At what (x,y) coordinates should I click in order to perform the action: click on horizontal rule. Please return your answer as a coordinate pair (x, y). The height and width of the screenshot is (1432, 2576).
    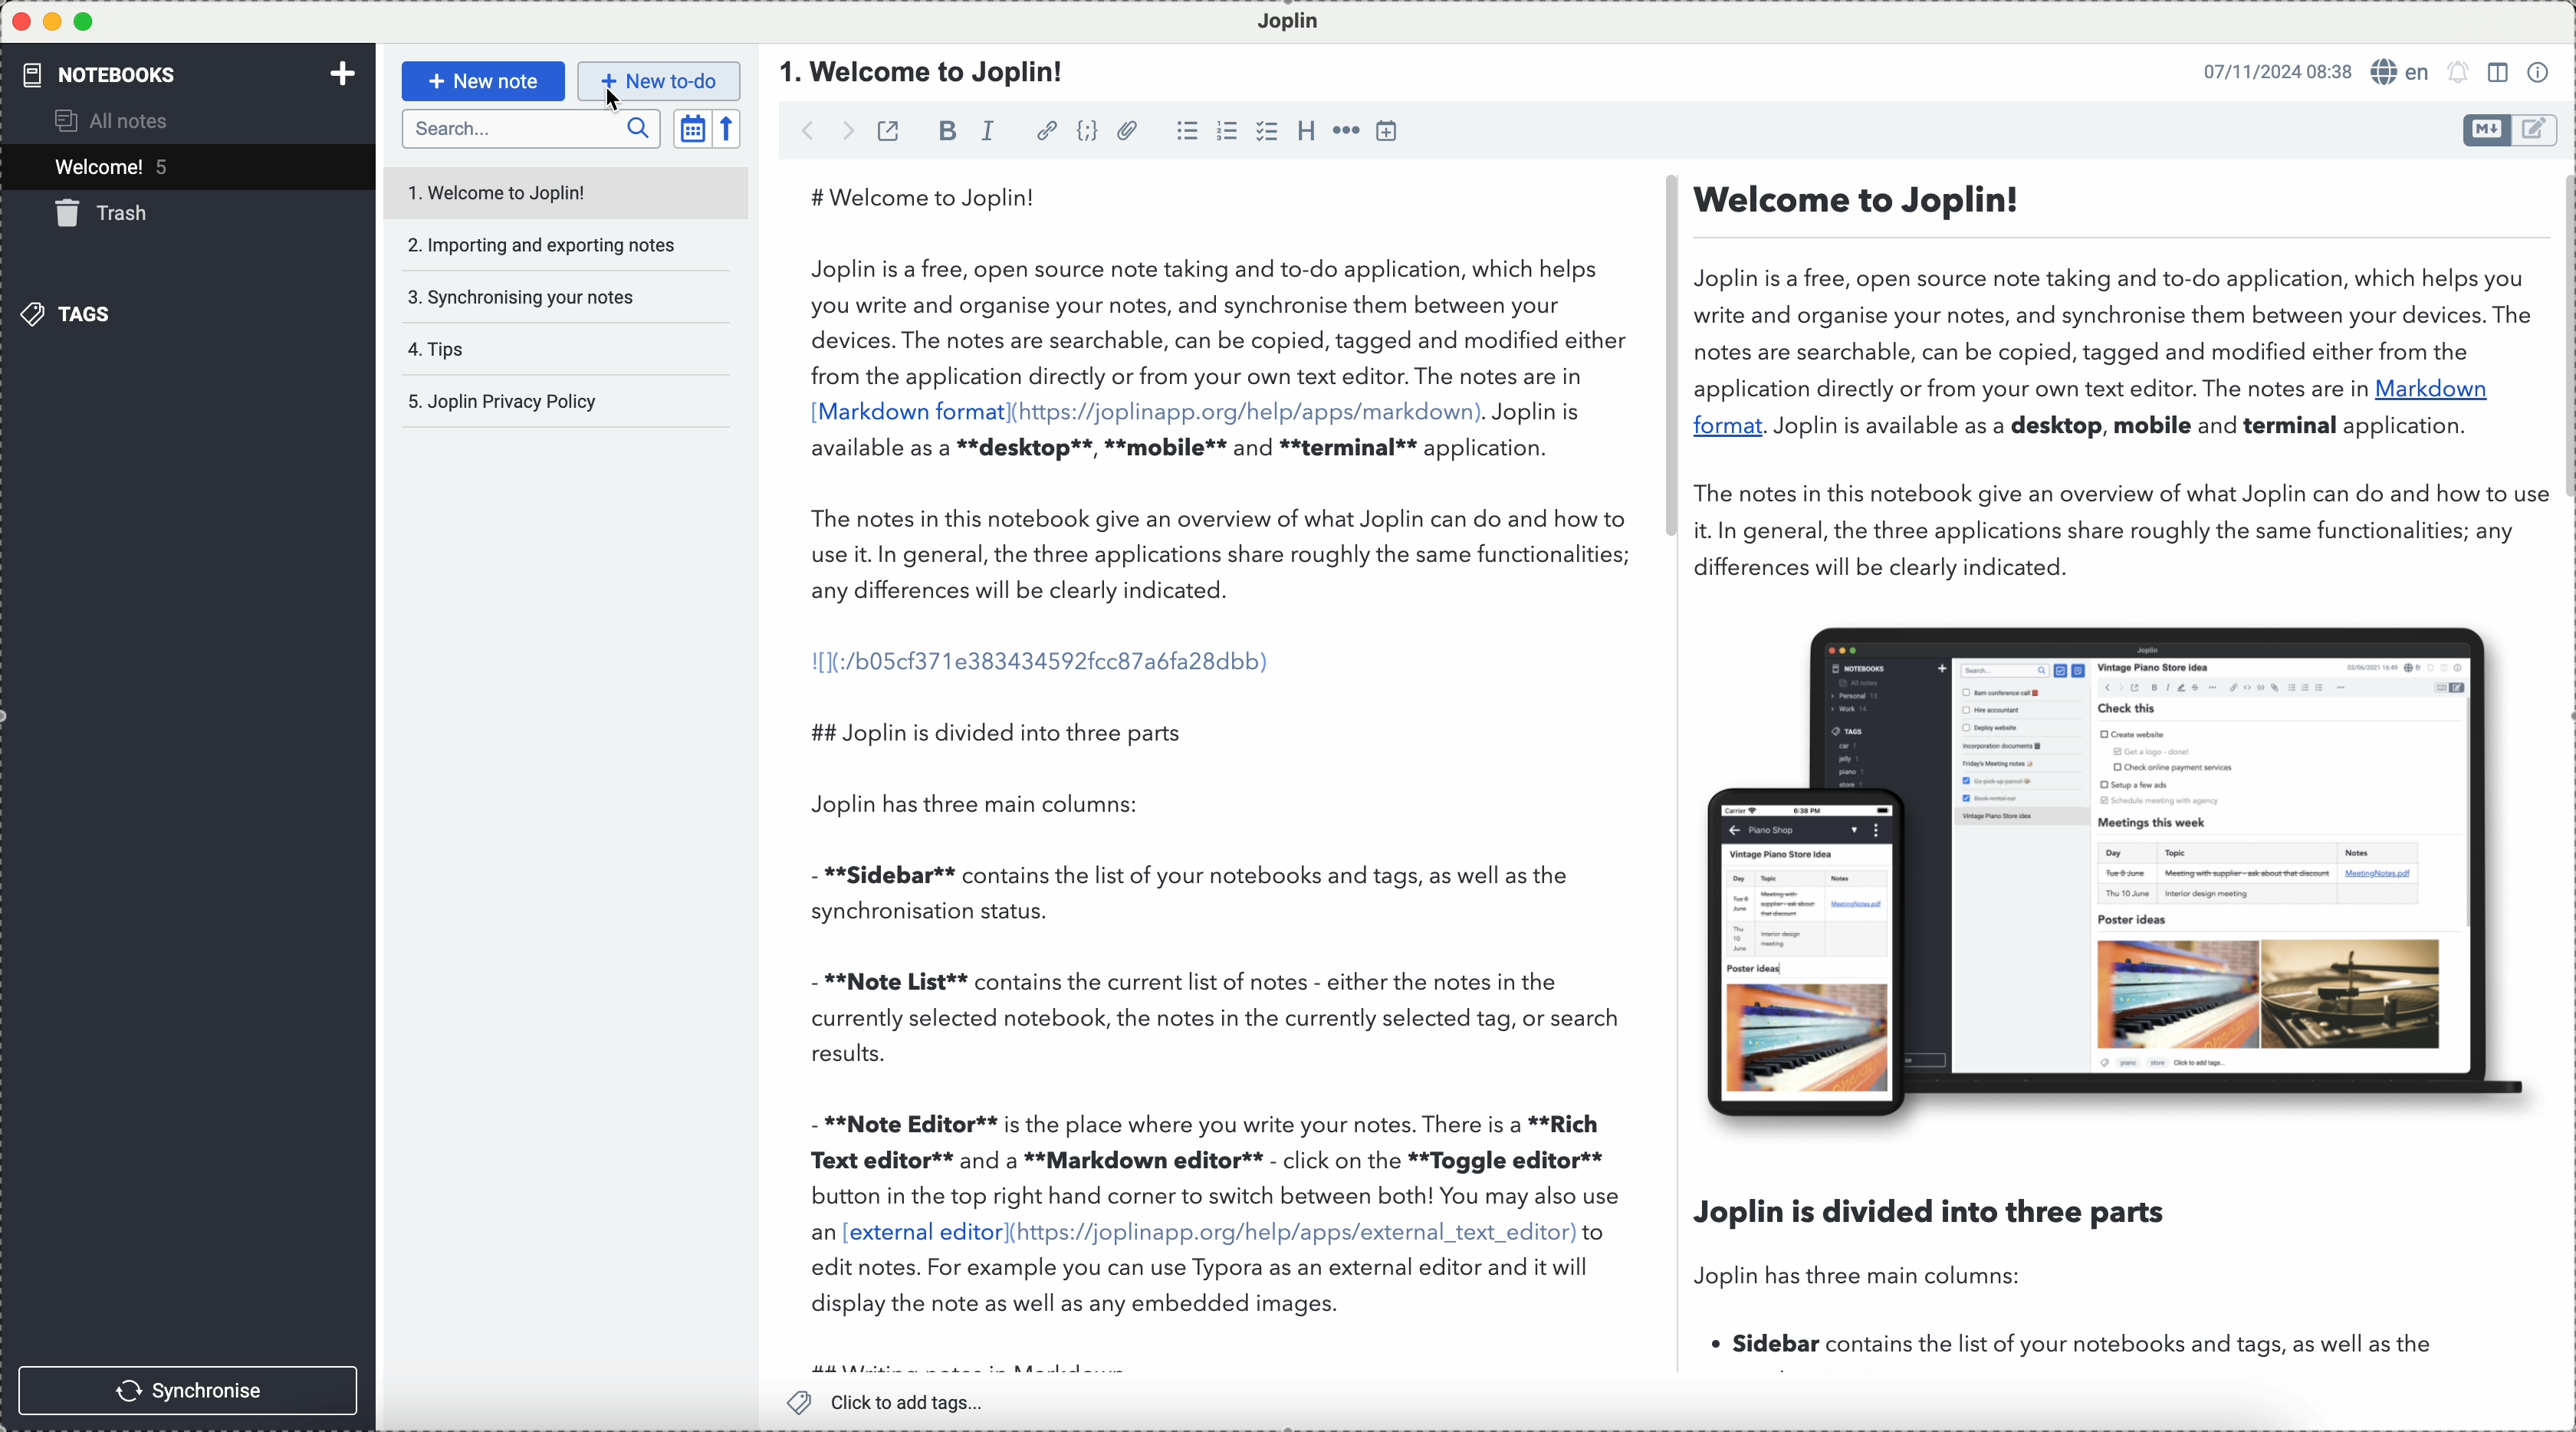
    Looking at the image, I should click on (1345, 131).